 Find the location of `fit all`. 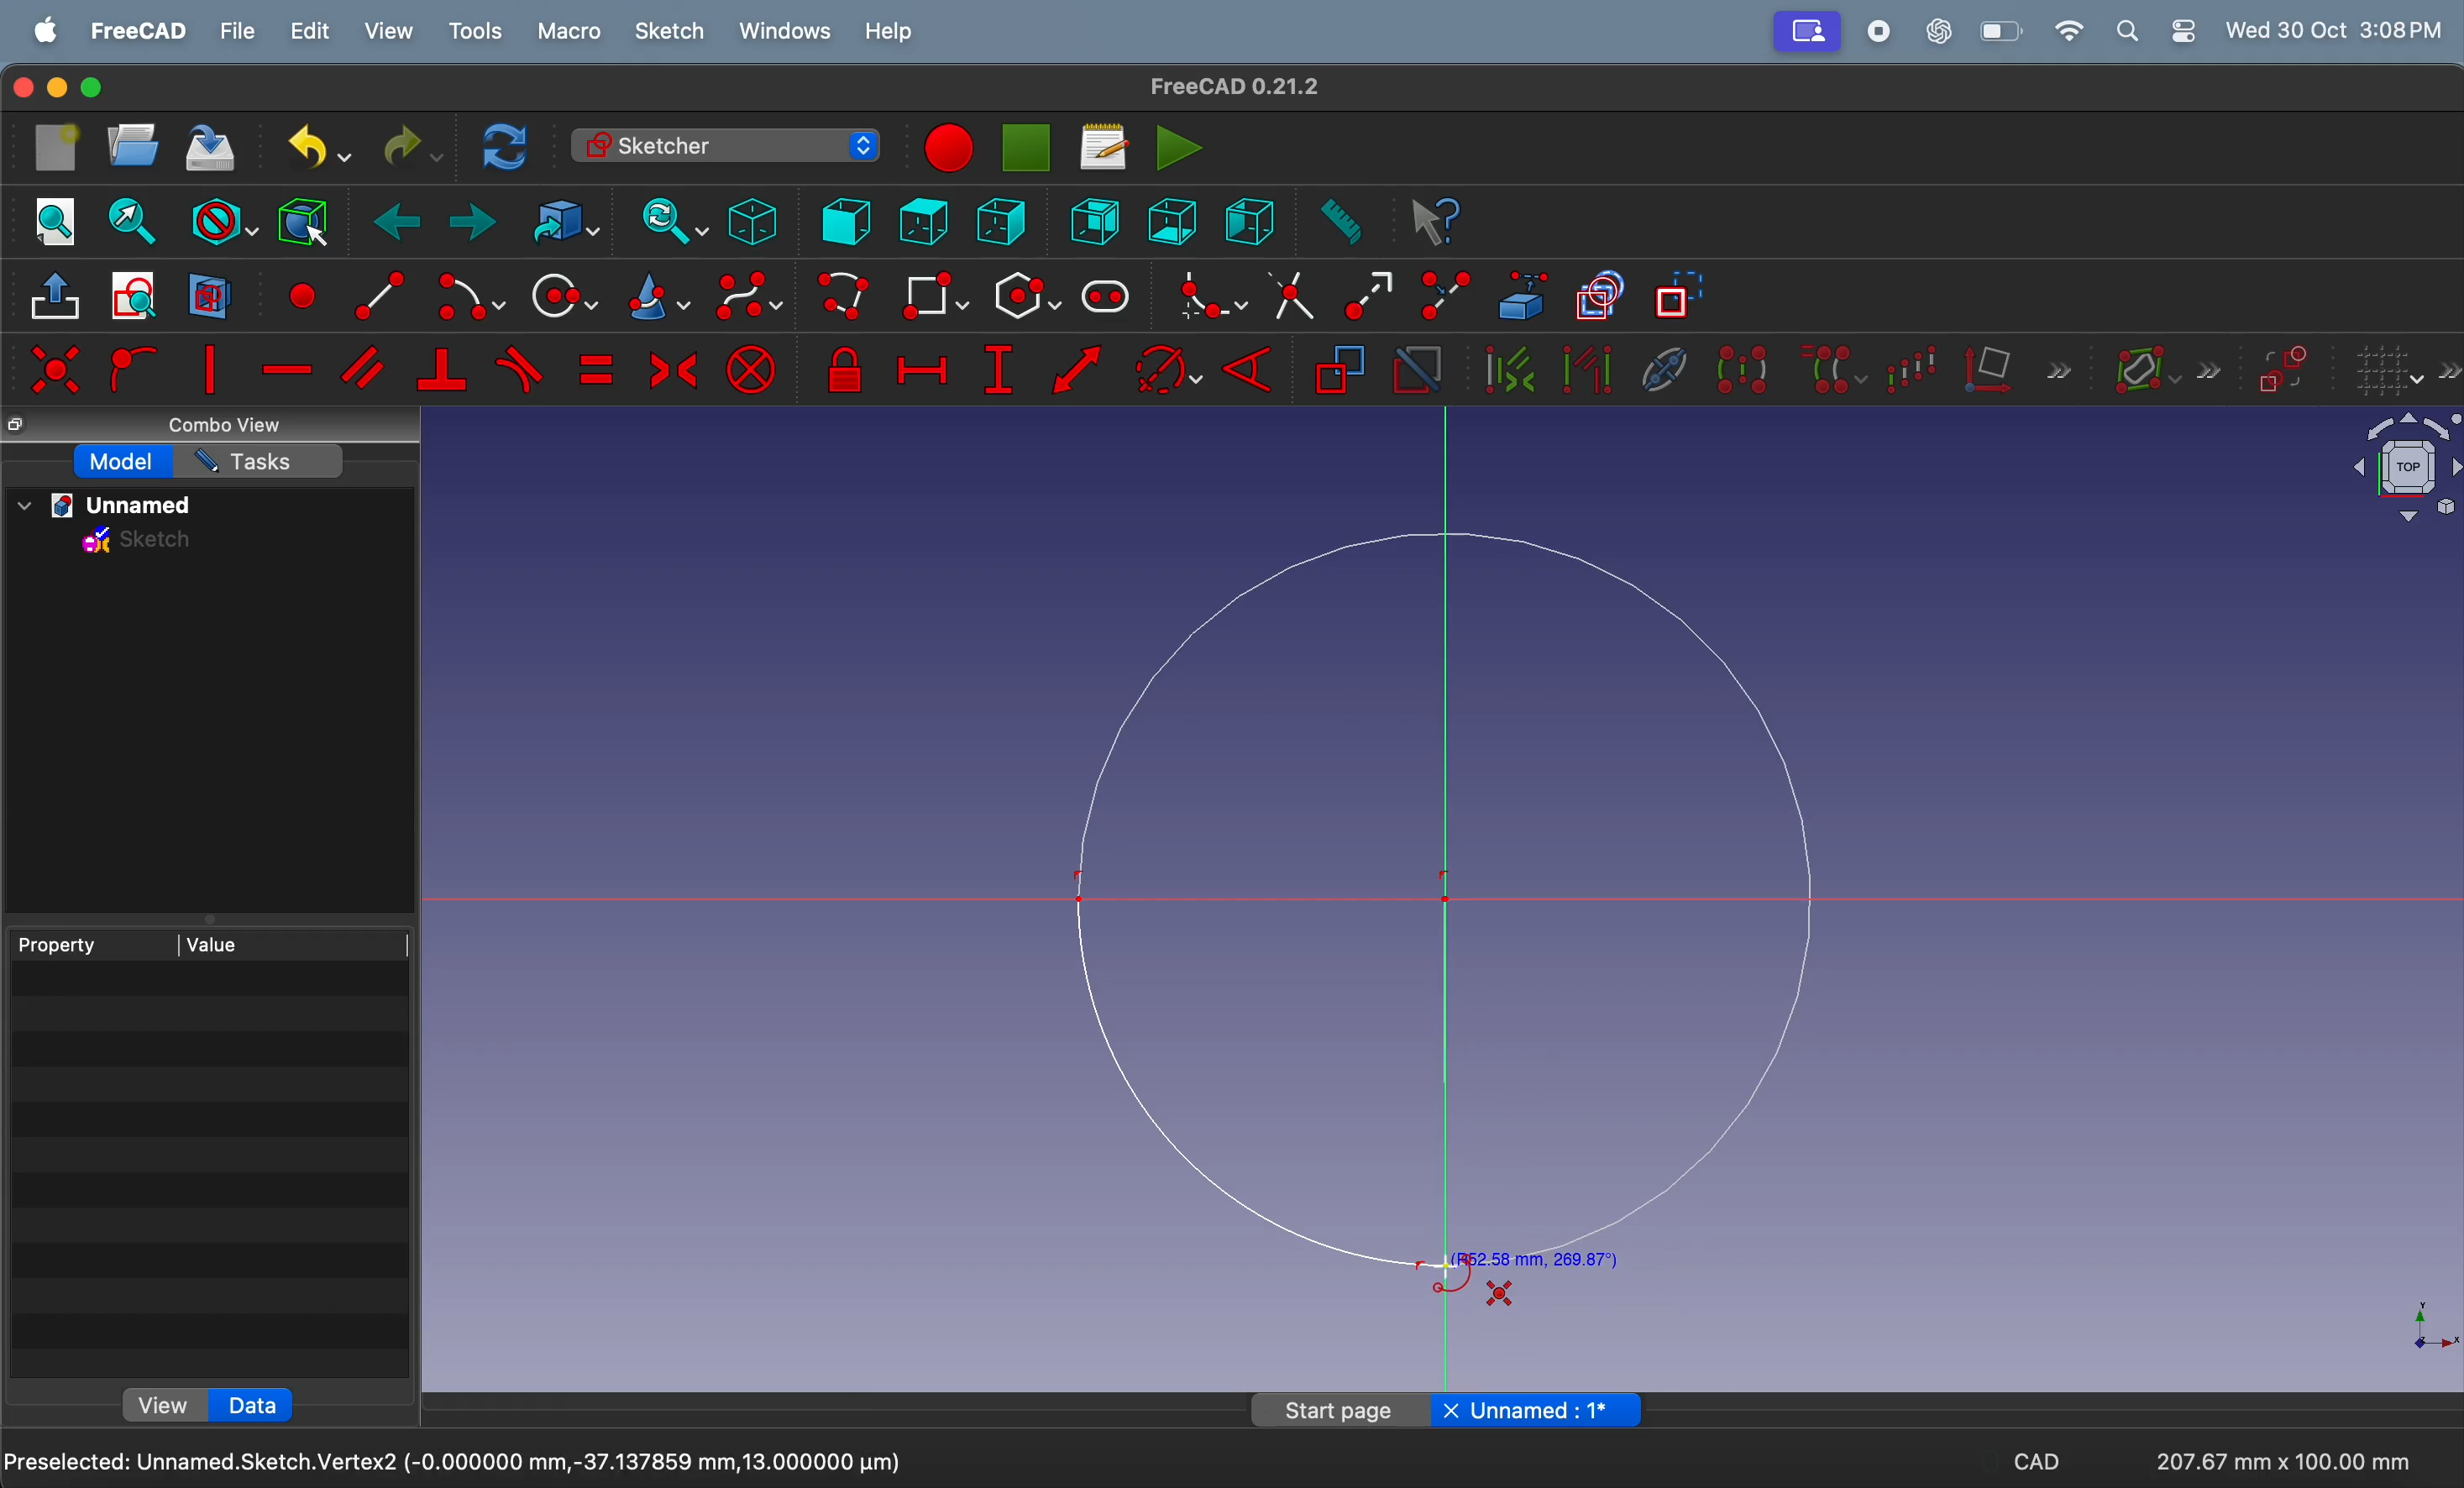

fit all is located at coordinates (56, 219).